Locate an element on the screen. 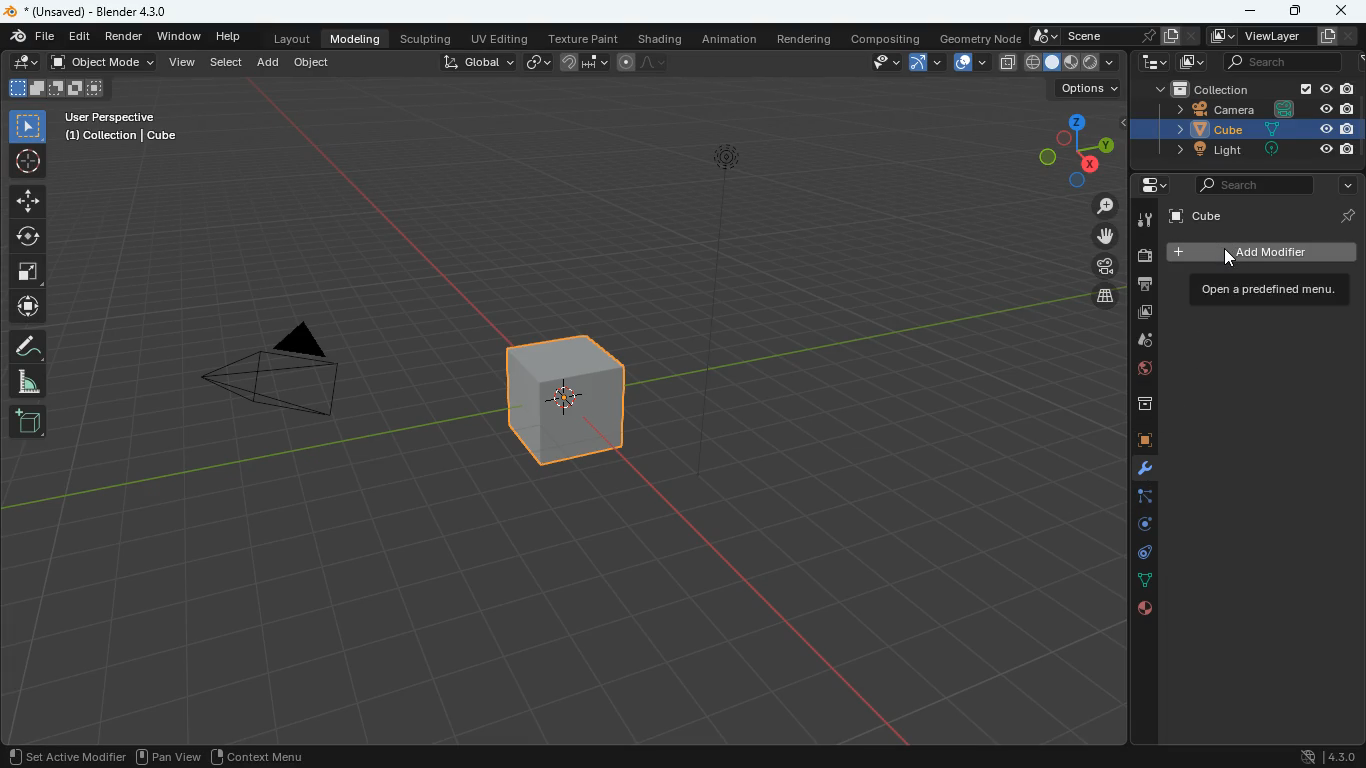 The image size is (1366, 768). move is located at coordinates (1105, 236).